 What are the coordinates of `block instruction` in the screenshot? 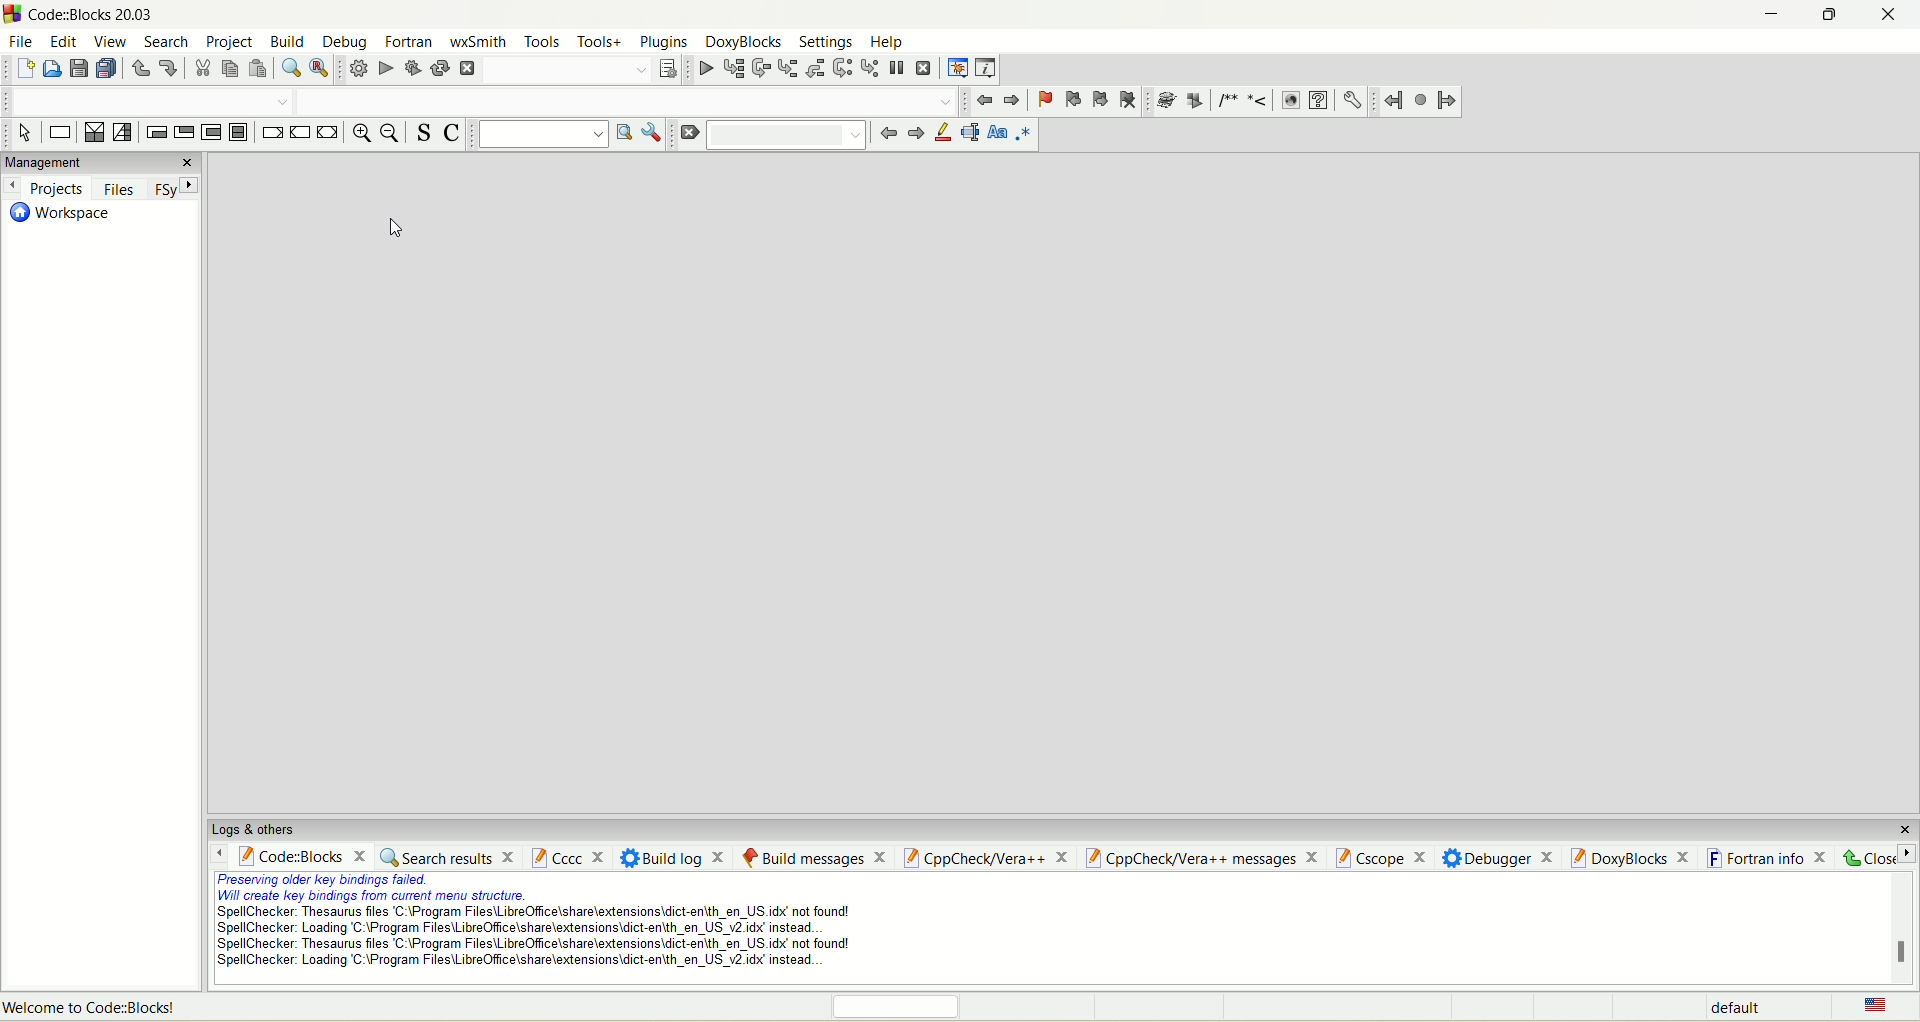 It's located at (242, 135).